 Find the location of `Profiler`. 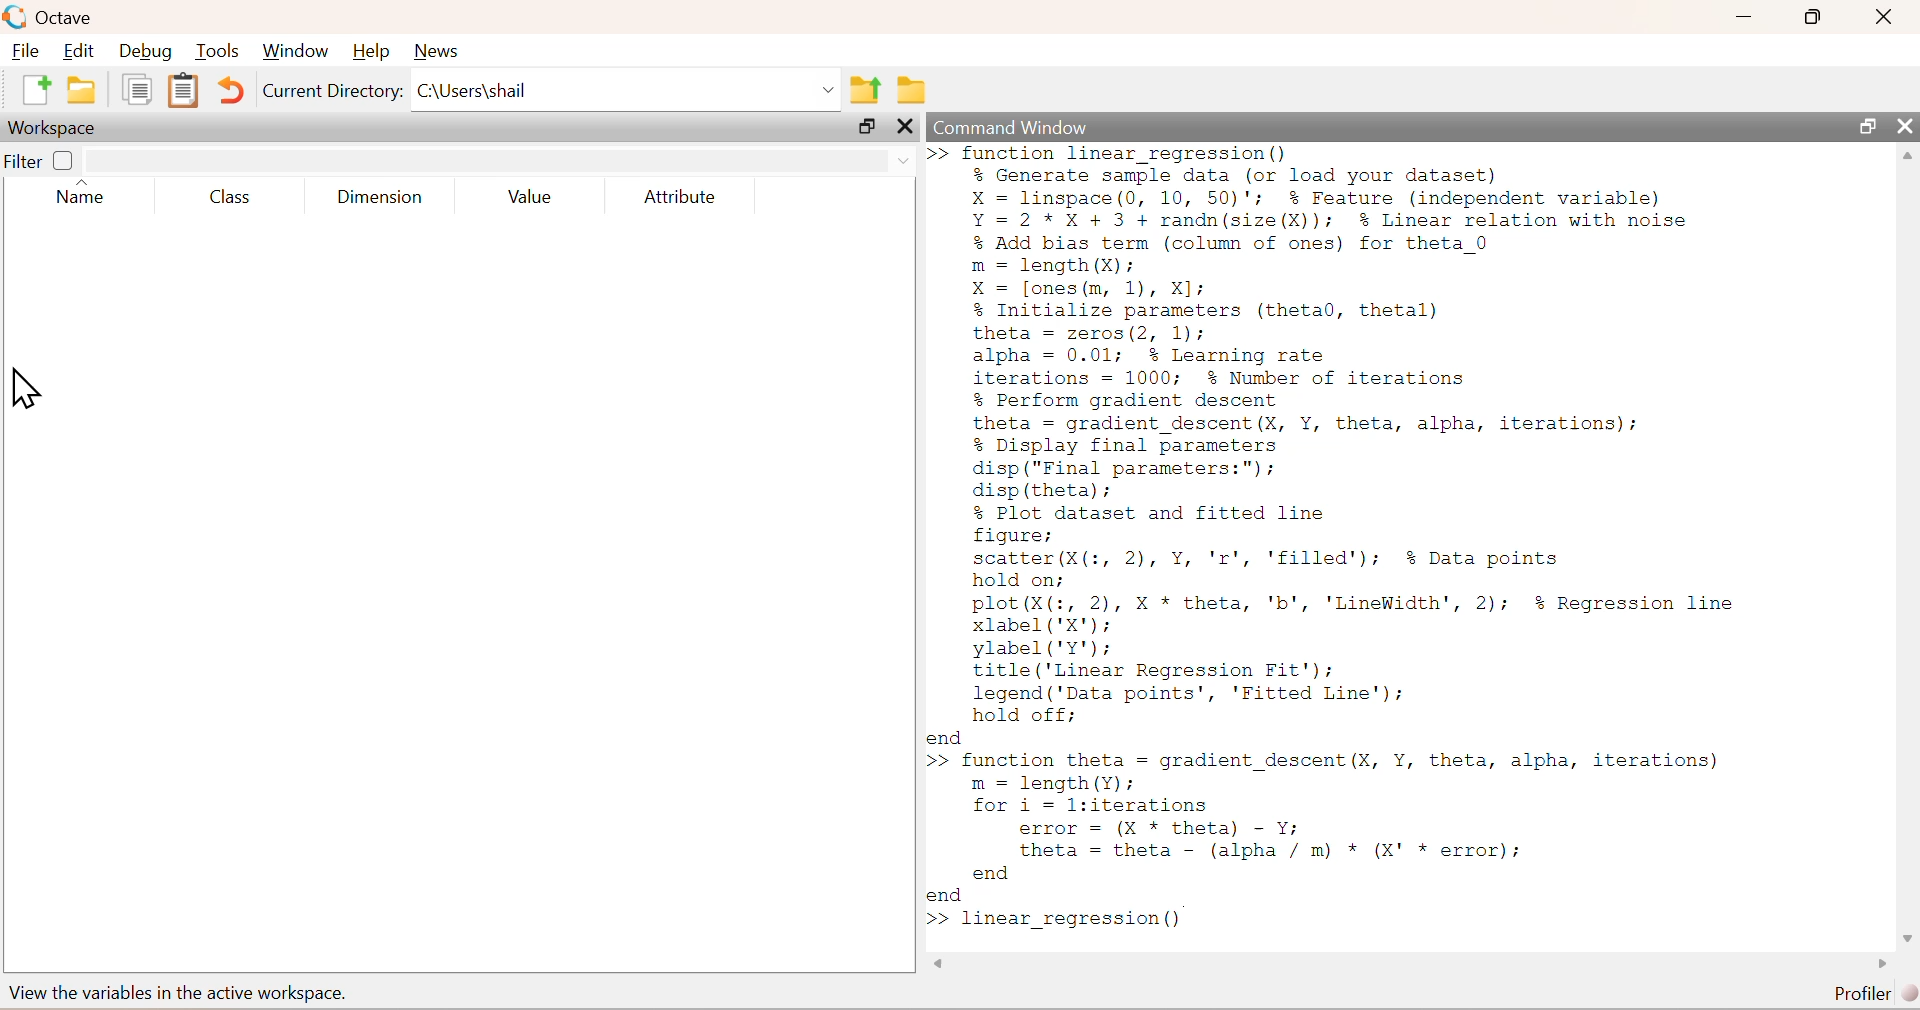

Profiler is located at coordinates (1873, 994).